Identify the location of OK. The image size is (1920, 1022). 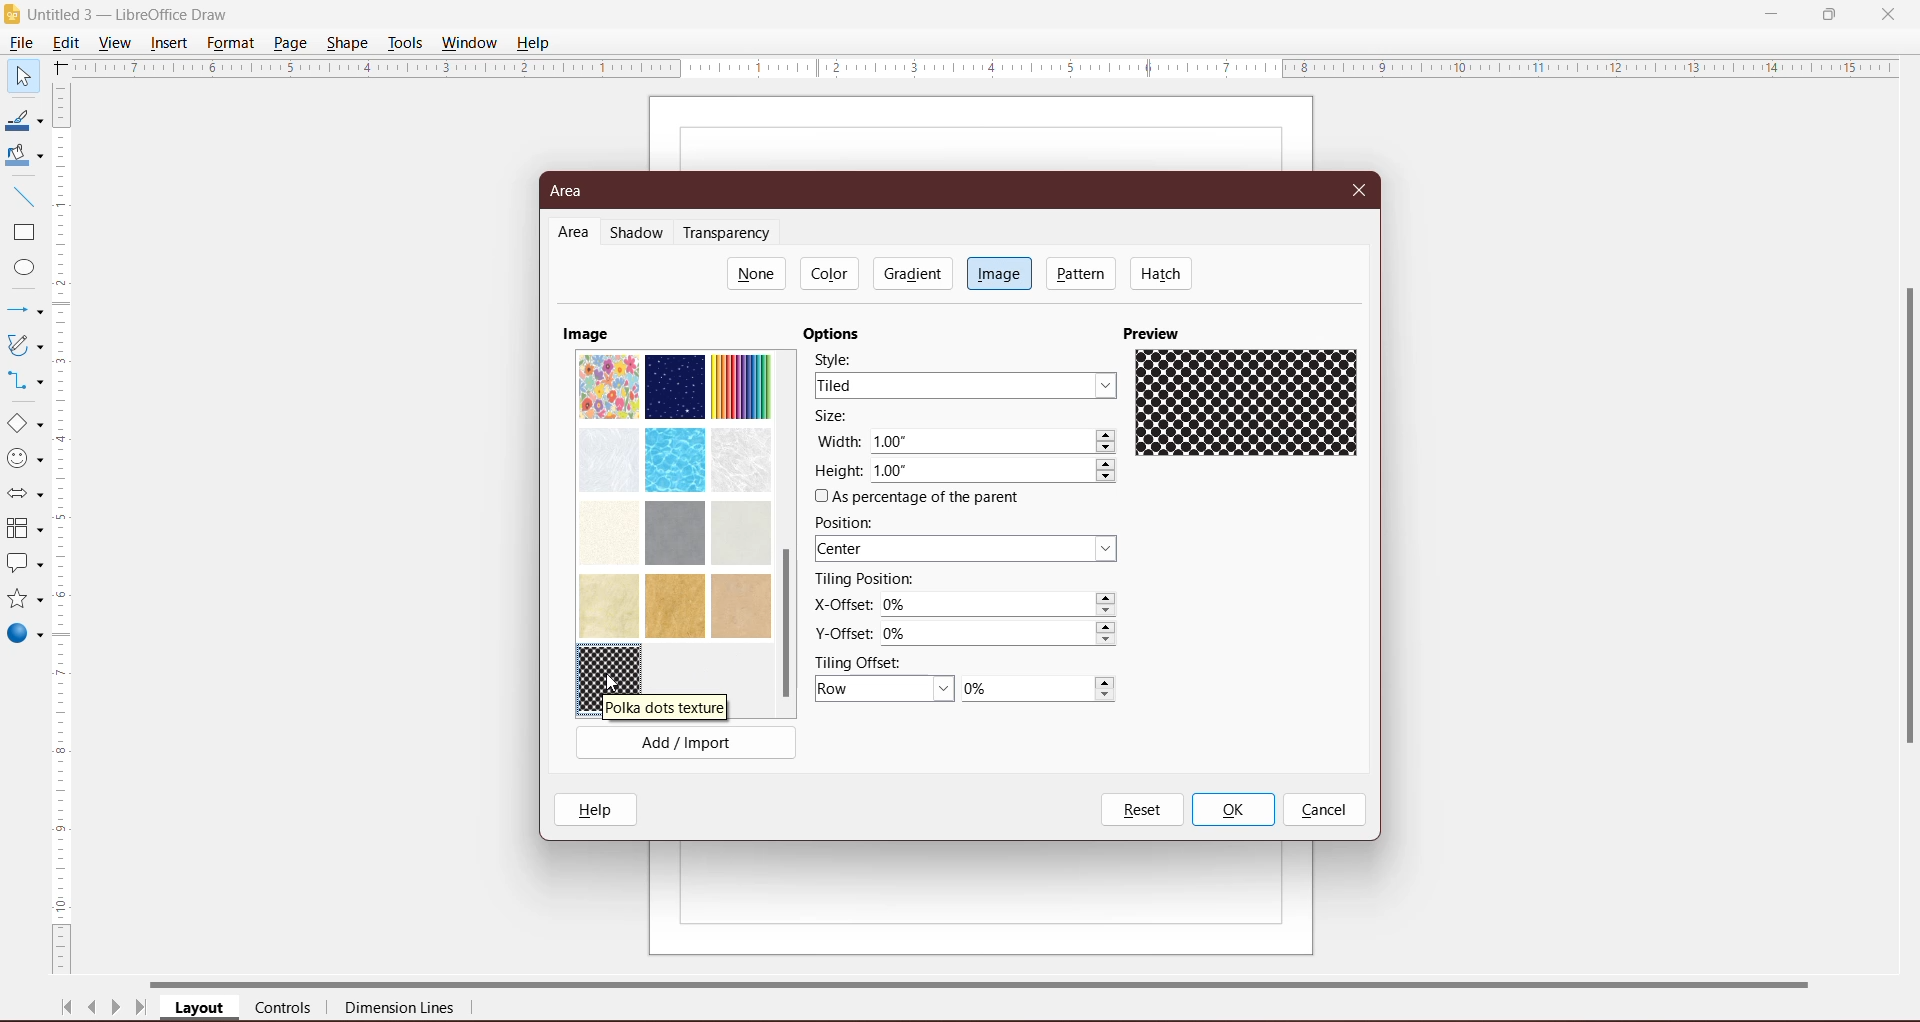
(1232, 810).